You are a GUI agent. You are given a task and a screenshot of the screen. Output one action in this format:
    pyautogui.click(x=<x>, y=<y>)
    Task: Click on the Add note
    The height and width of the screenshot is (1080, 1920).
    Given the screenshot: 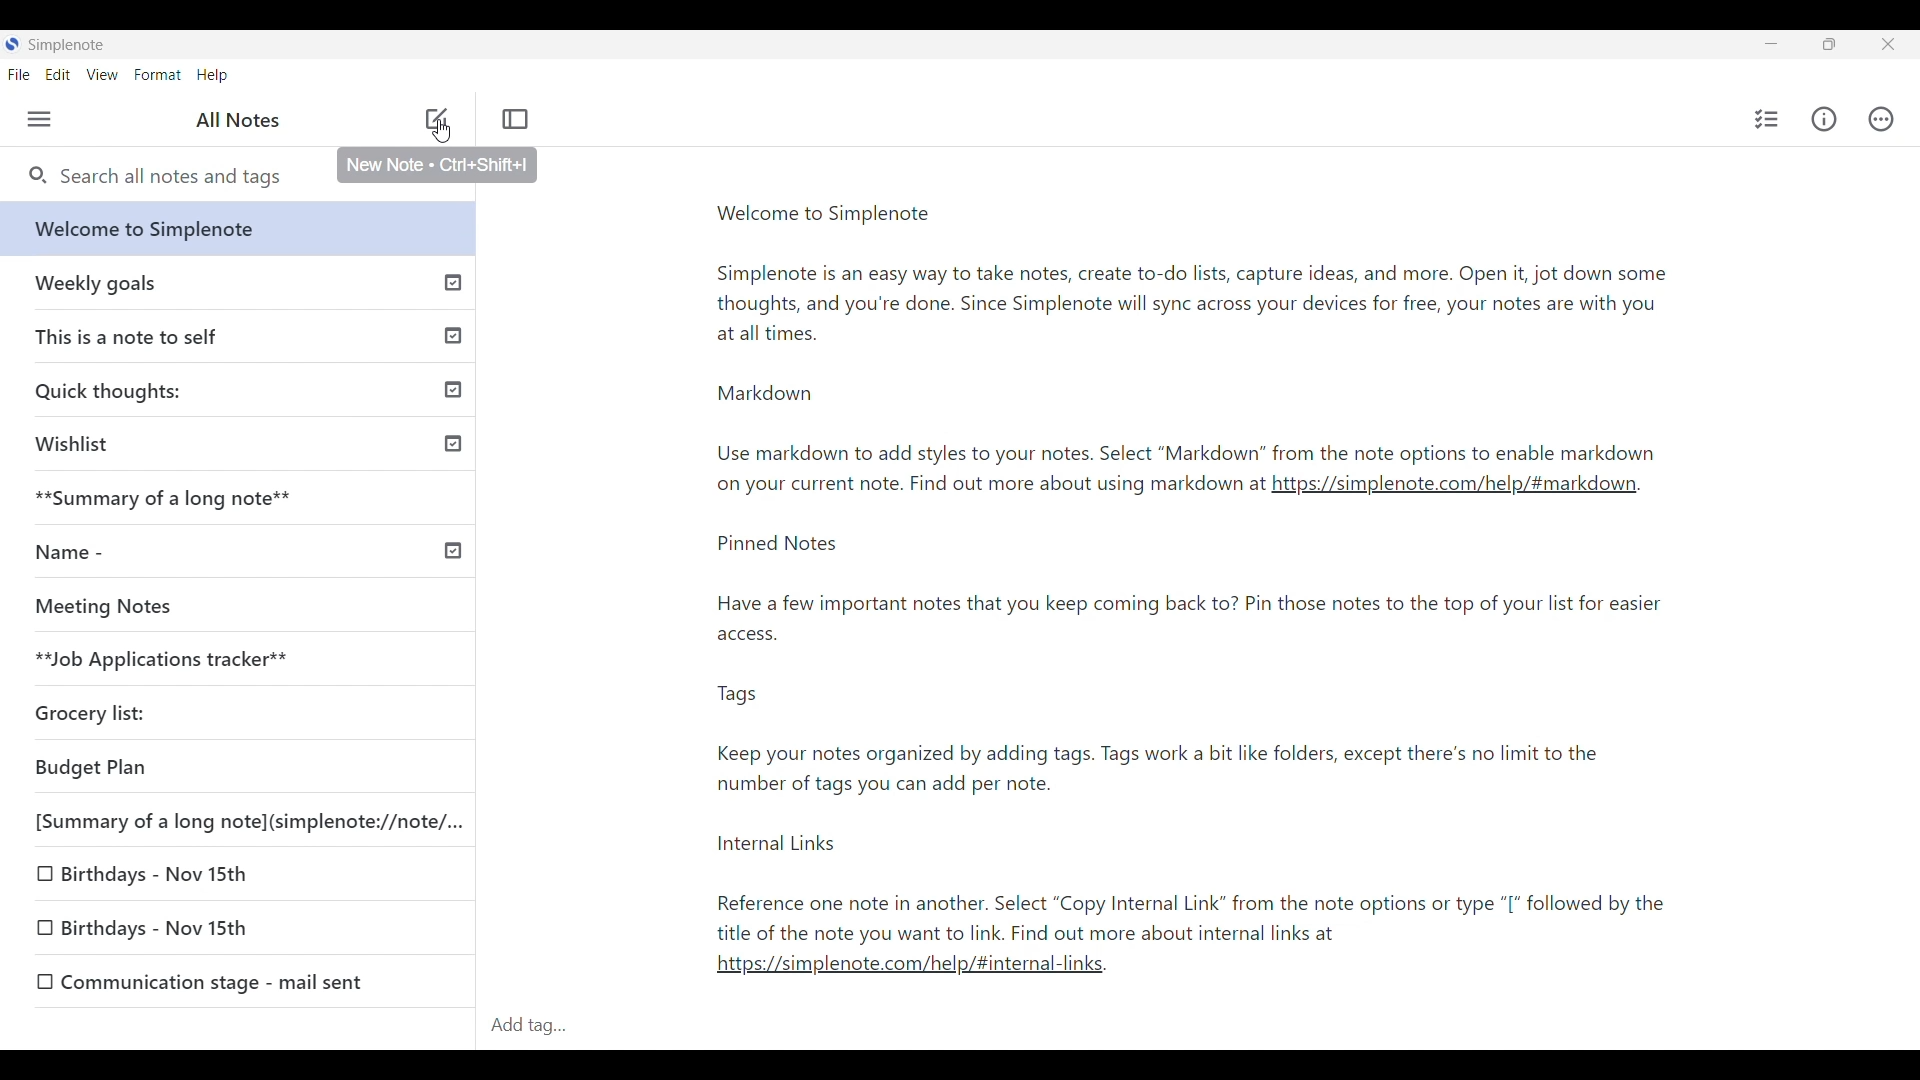 What is the action you would take?
    pyautogui.click(x=438, y=119)
    